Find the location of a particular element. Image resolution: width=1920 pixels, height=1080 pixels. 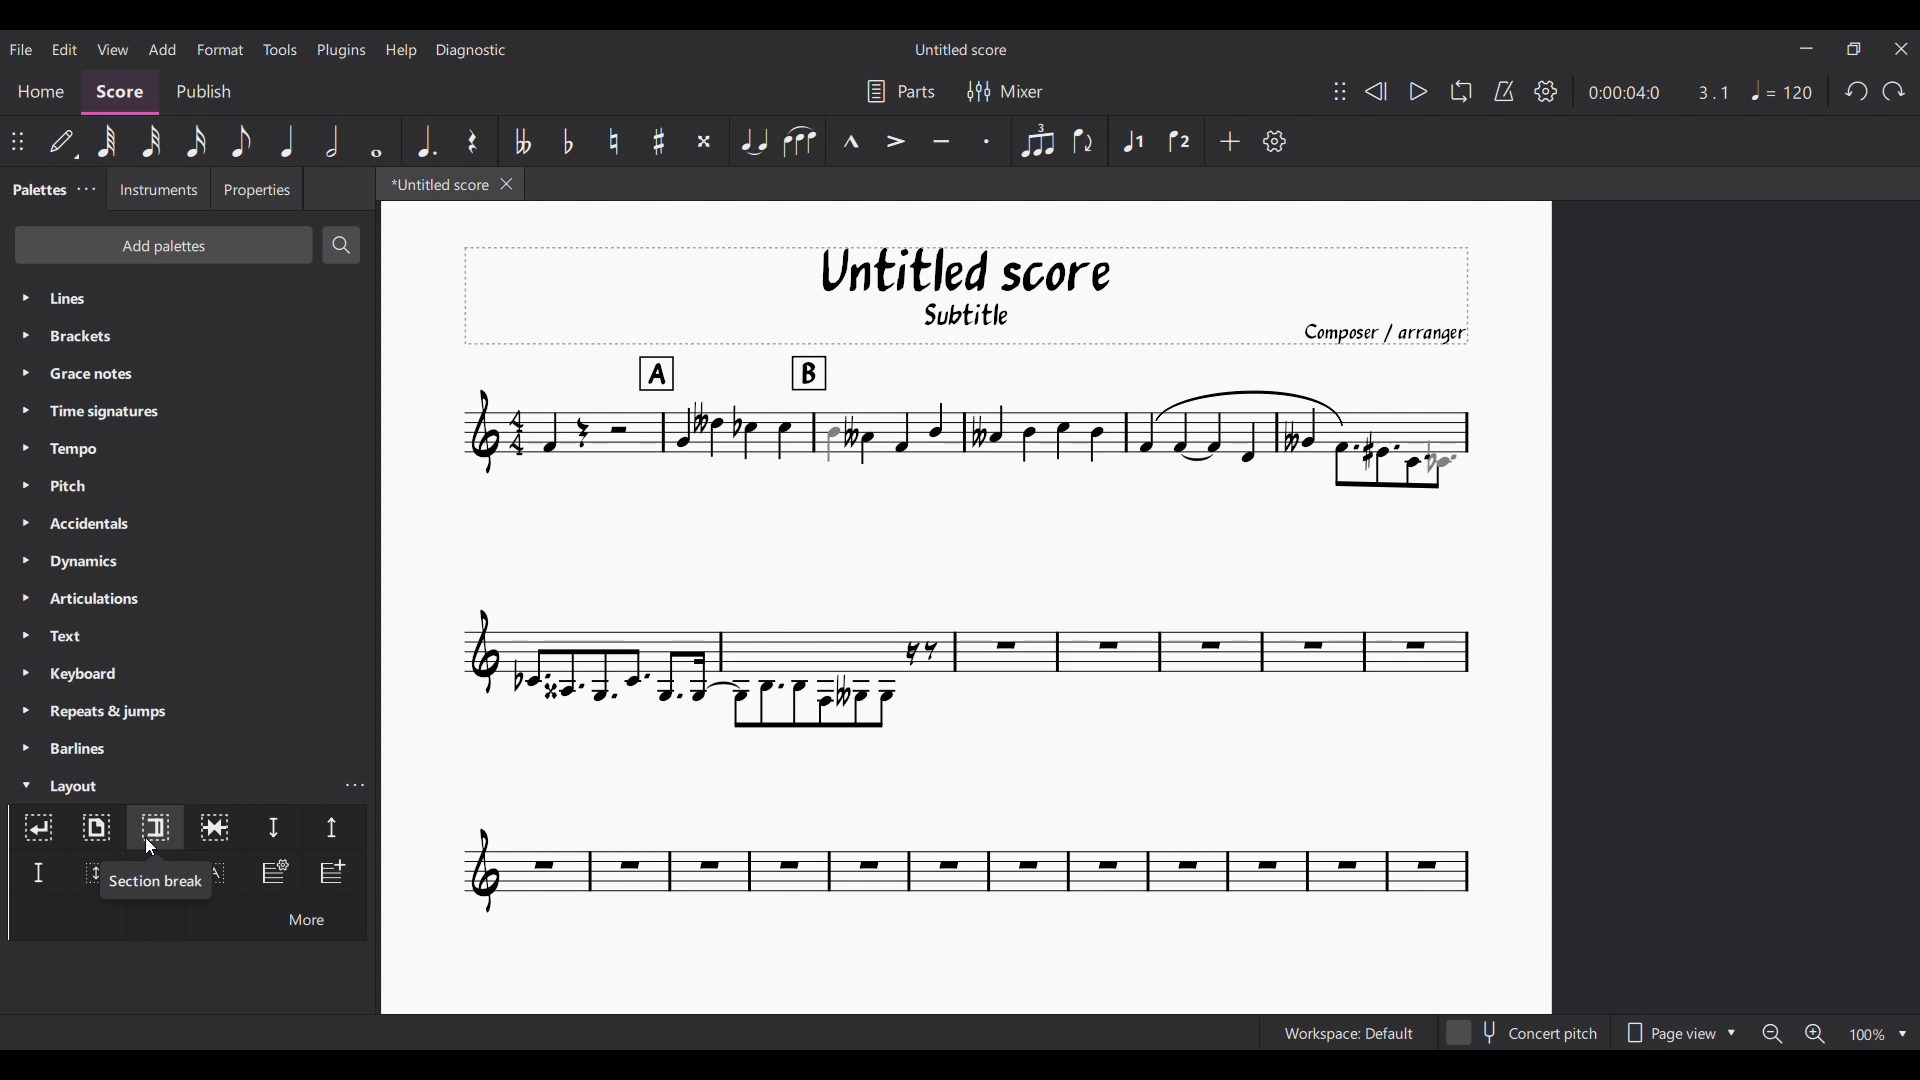

Toggle double flat is located at coordinates (520, 141).